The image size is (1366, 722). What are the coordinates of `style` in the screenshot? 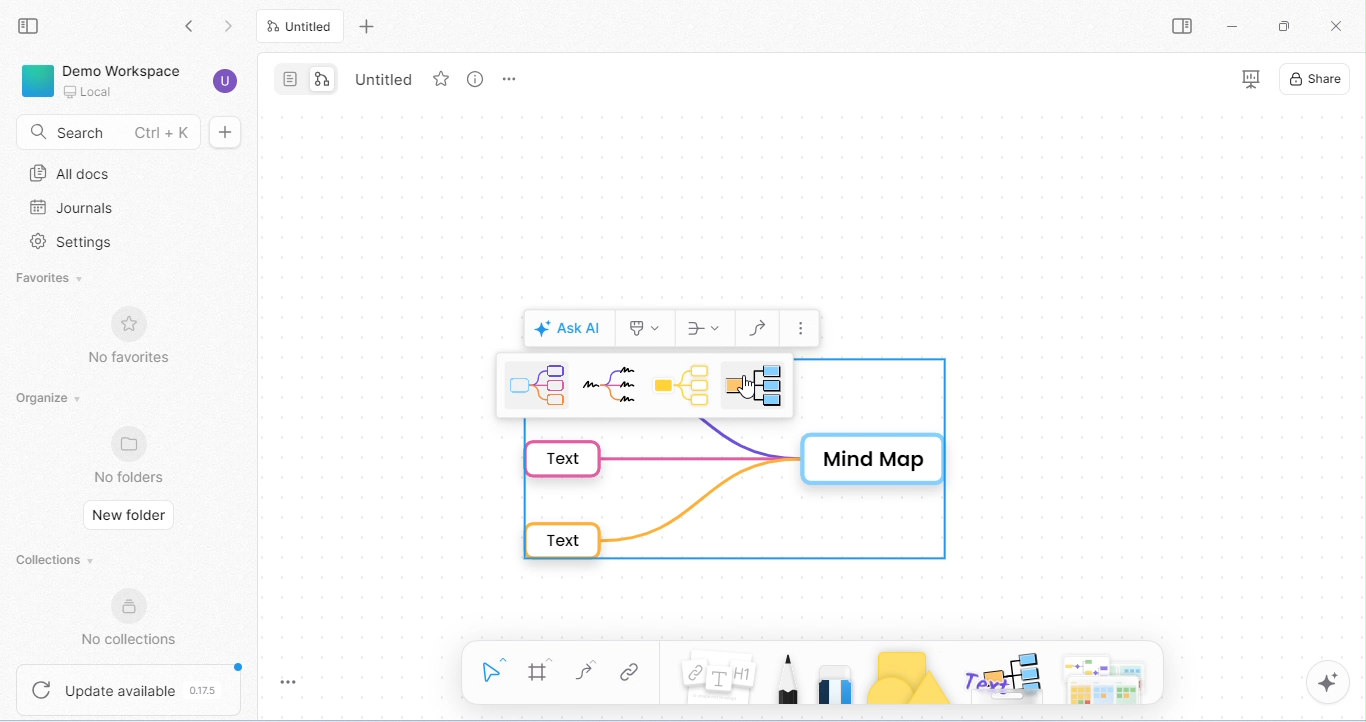 It's located at (645, 326).